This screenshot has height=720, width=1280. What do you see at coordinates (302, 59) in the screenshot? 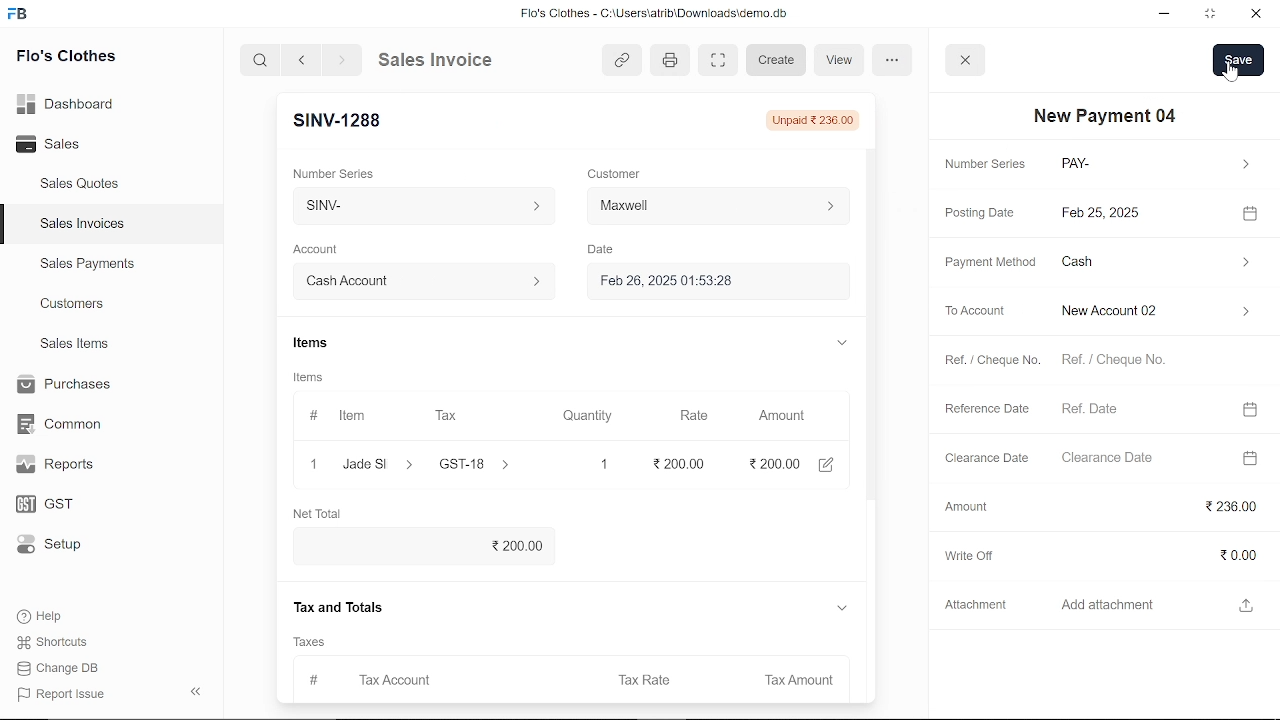
I see `previous` at bounding box center [302, 59].